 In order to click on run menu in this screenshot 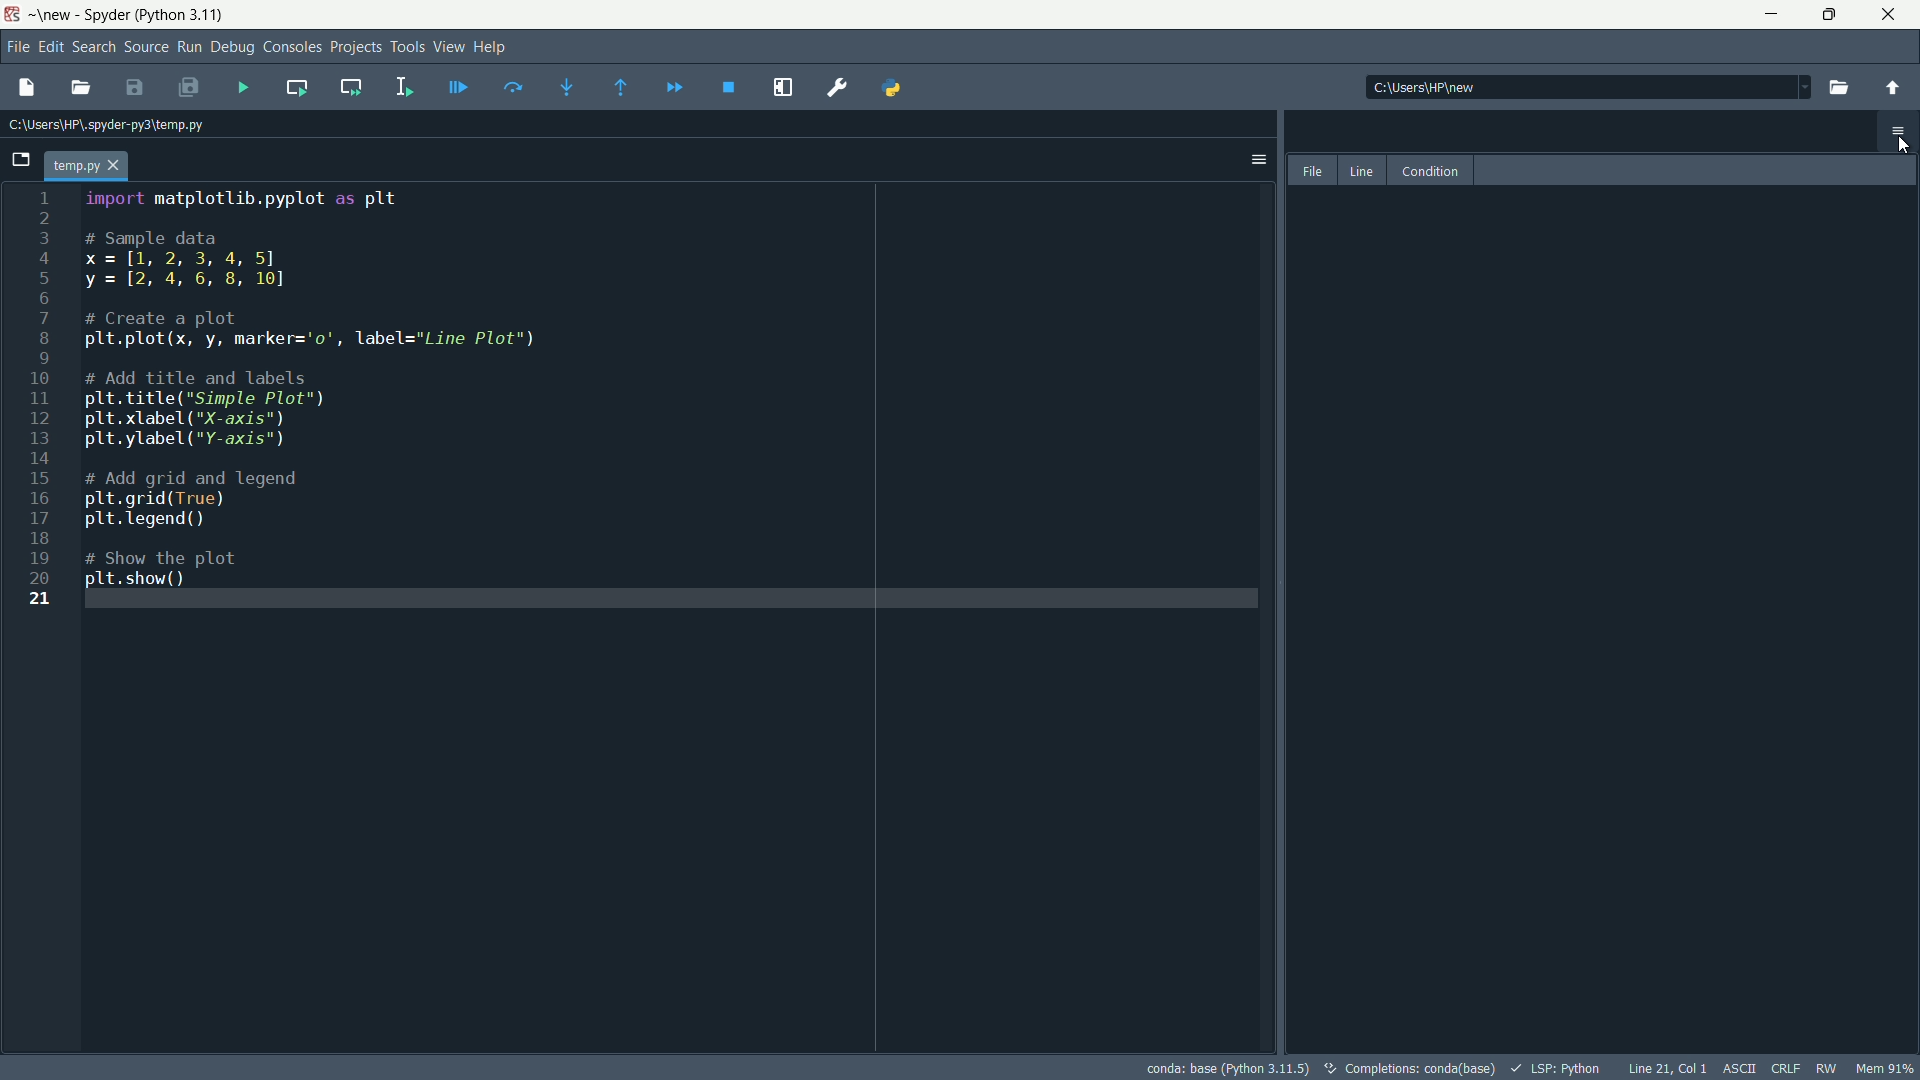, I will do `click(187, 47)`.